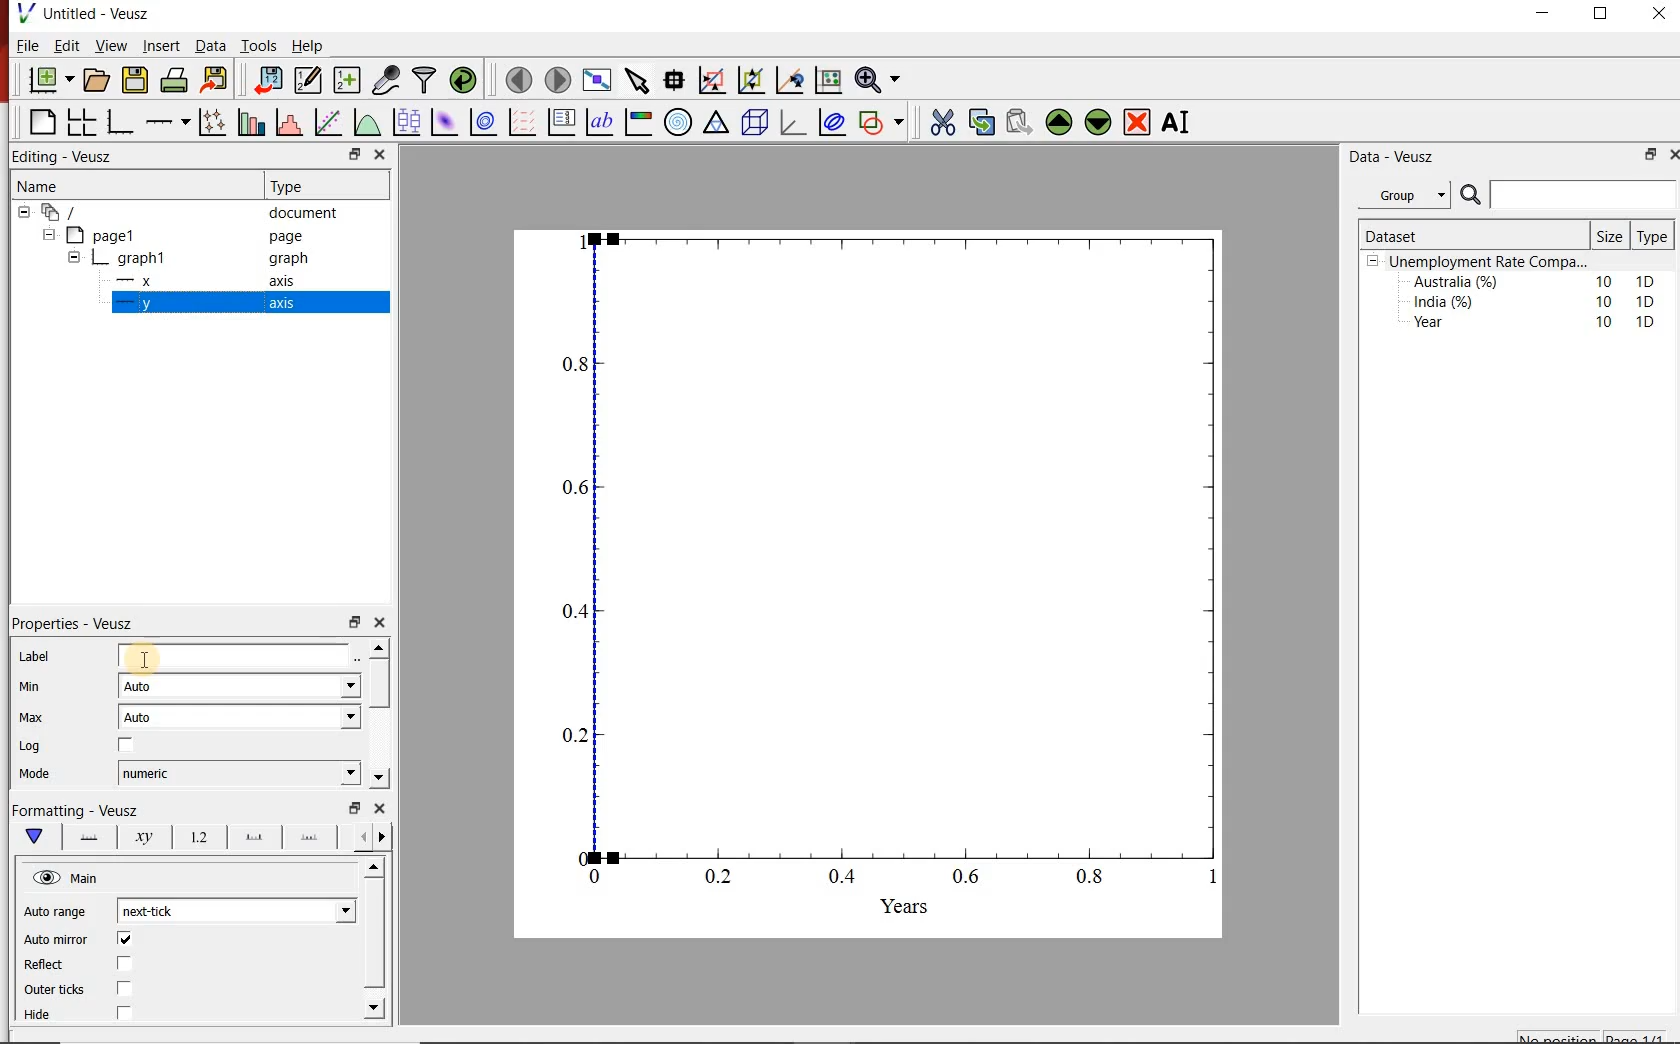  What do you see at coordinates (287, 122) in the screenshot?
I see `histograms` at bounding box center [287, 122].